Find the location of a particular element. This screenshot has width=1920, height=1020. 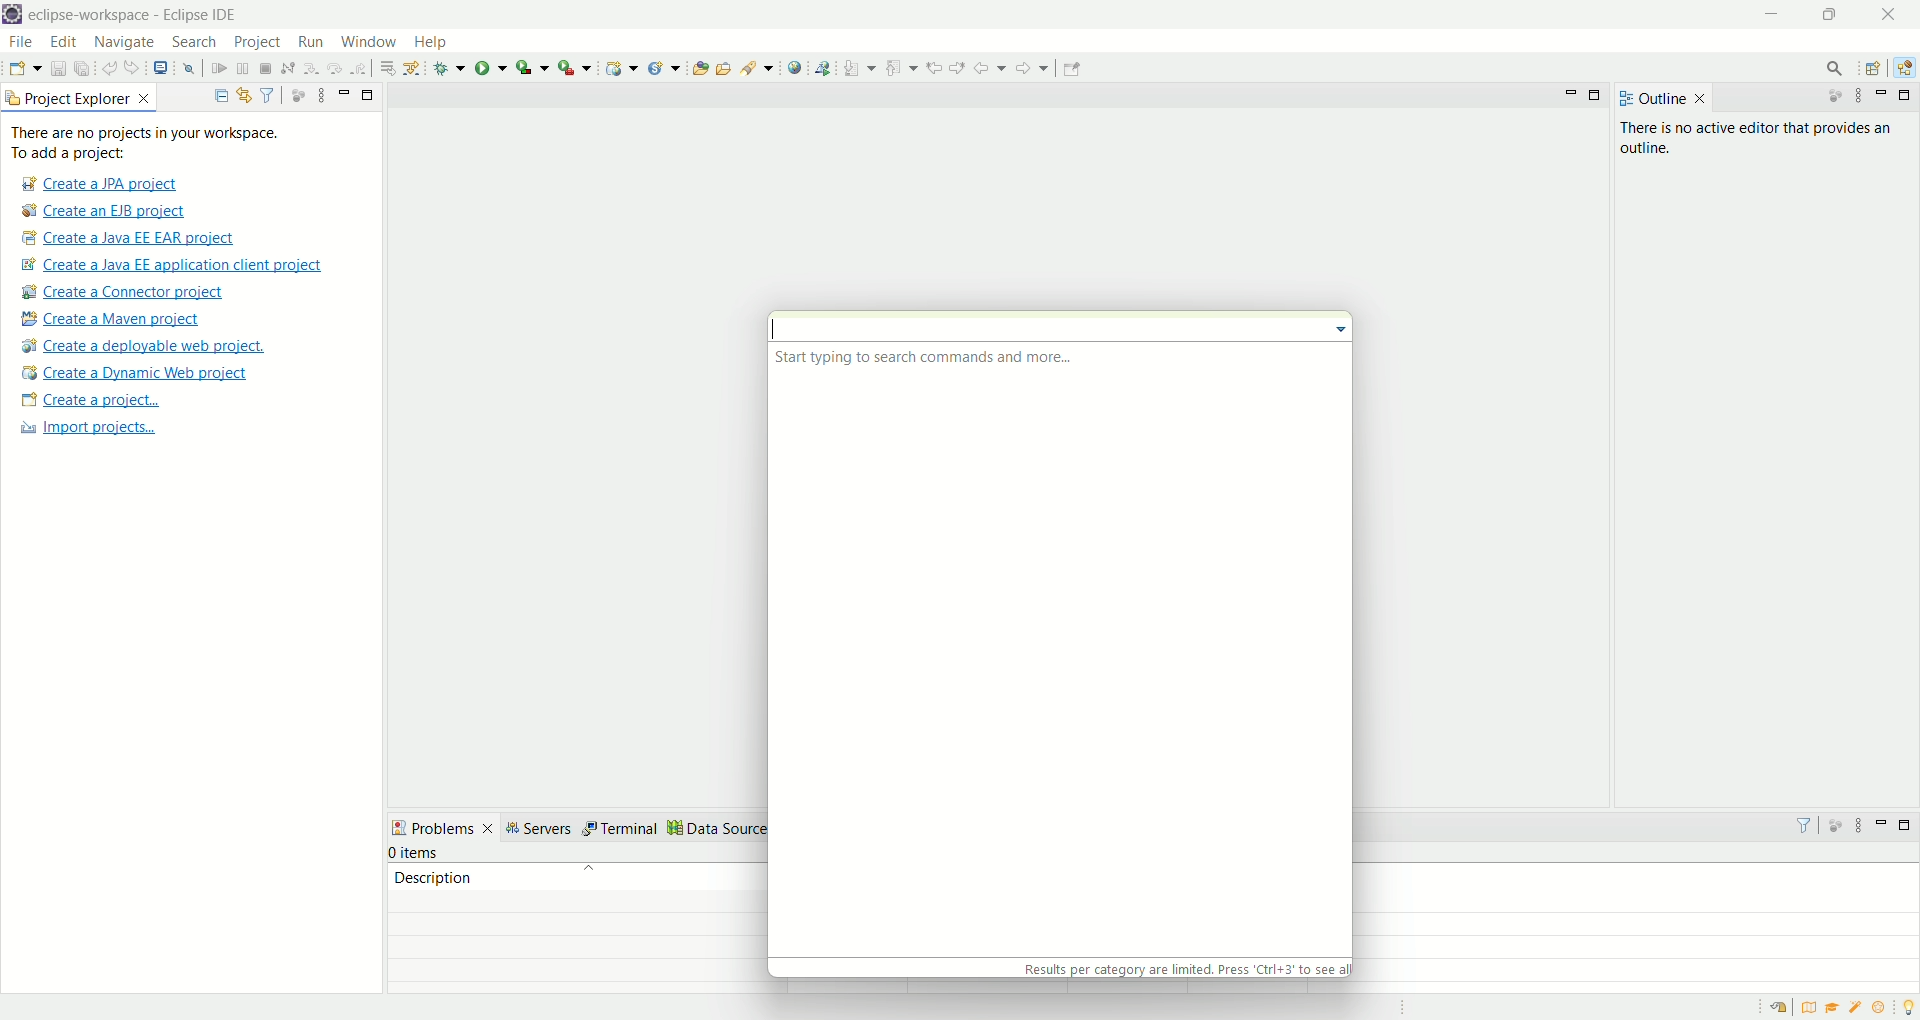

suspend is located at coordinates (241, 69).